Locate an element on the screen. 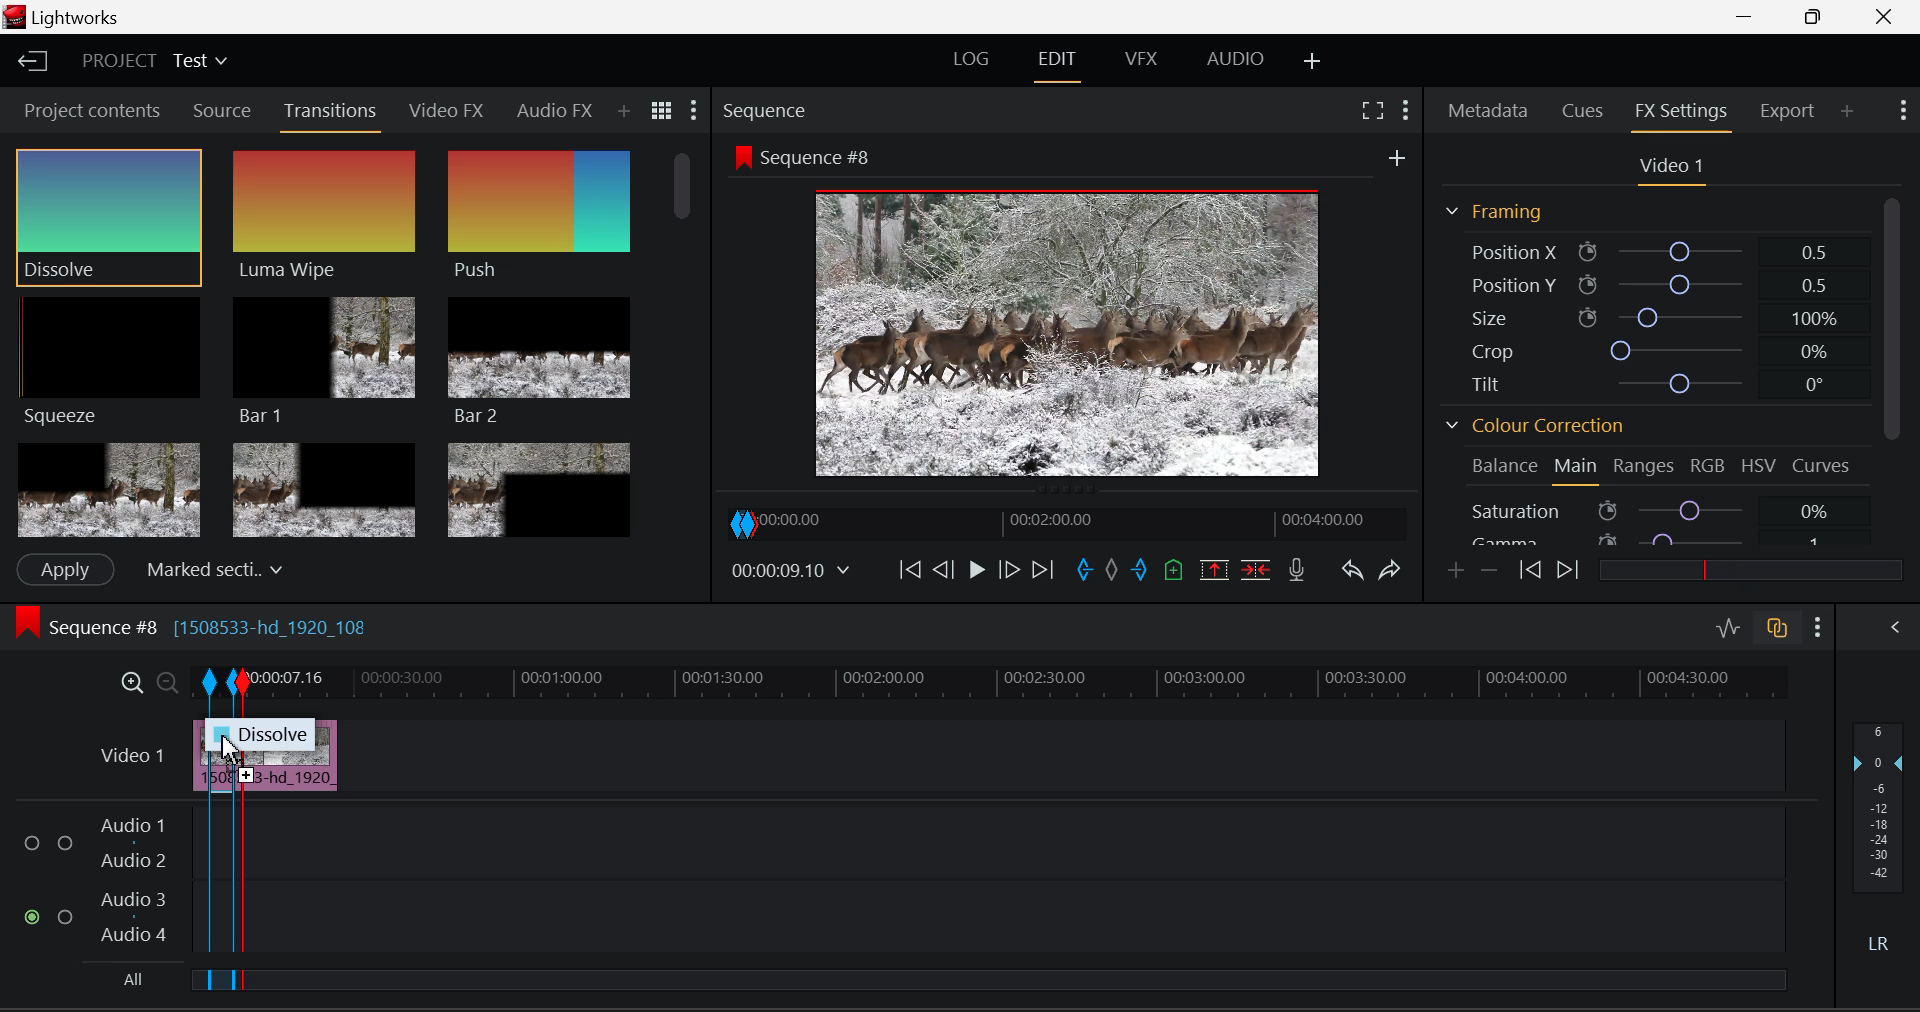 This screenshot has width=1920, height=1012. Video Layer is located at coordinates (132, 755).